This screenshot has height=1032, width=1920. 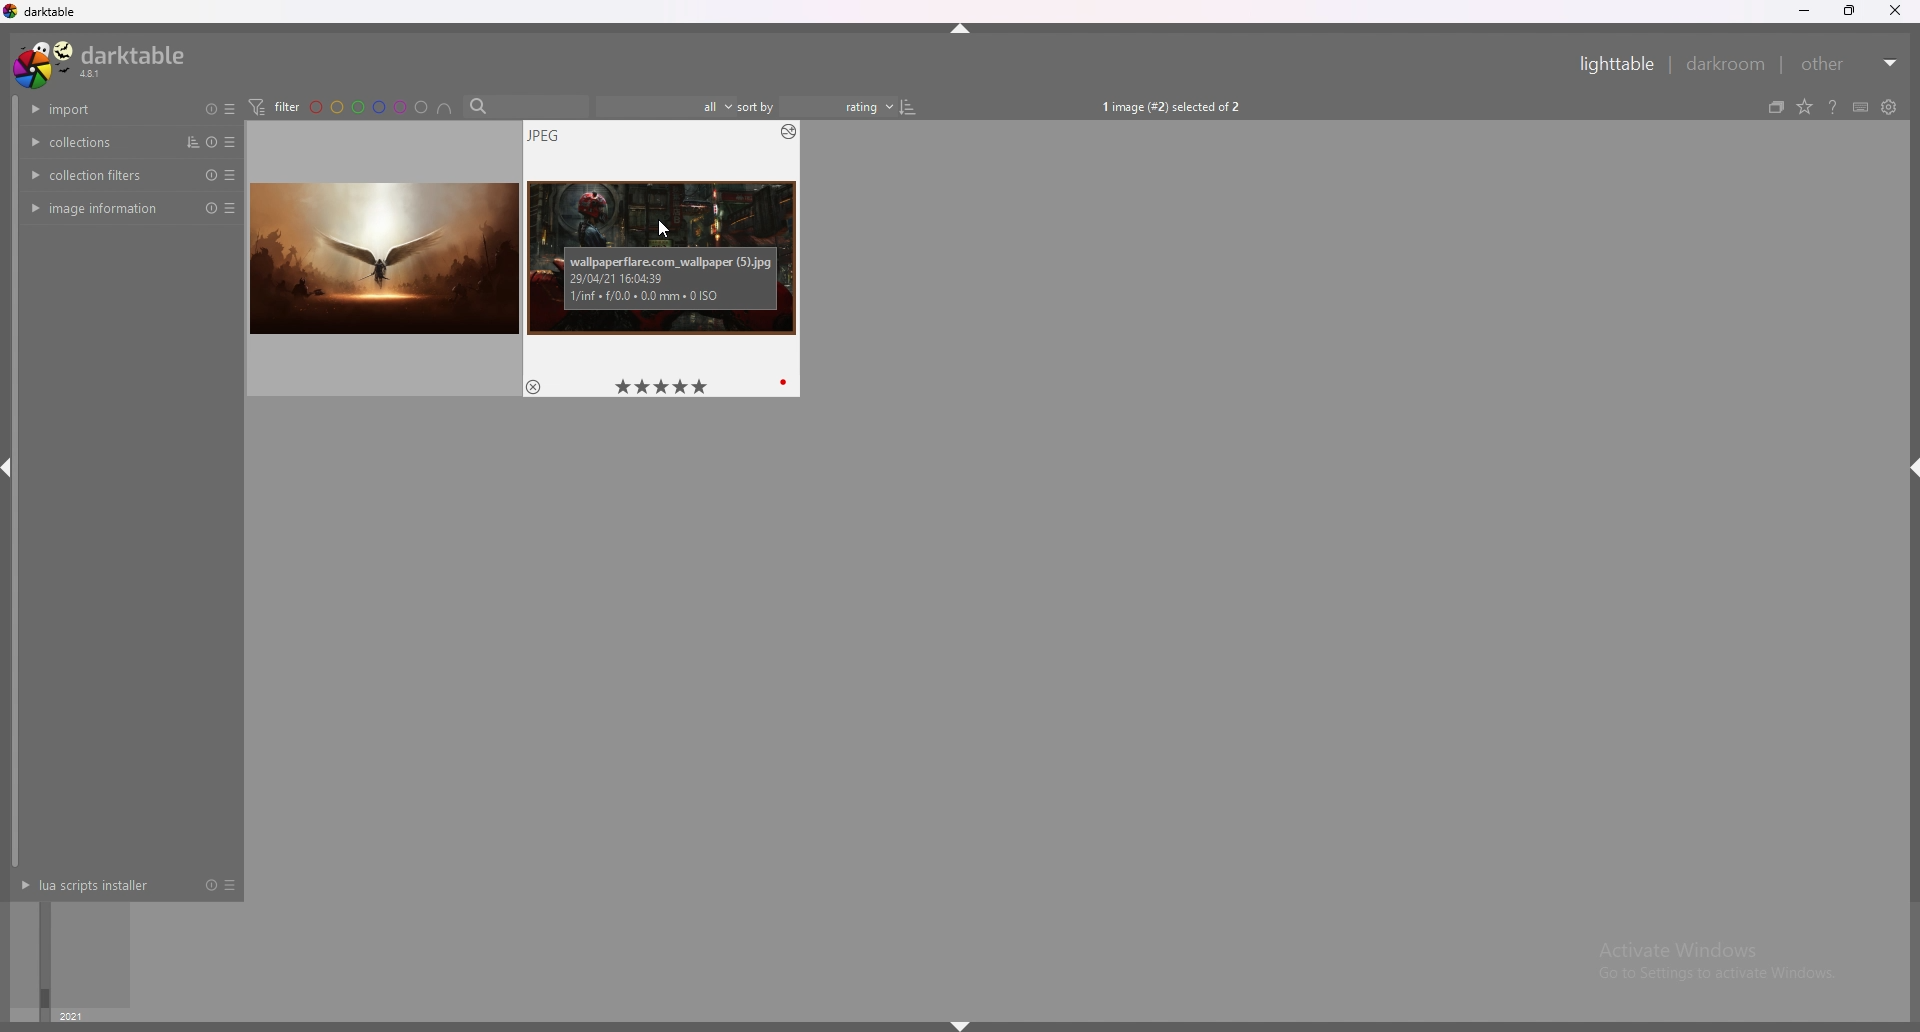 I want to click on filter by images rating, so click(x=665, y=106).